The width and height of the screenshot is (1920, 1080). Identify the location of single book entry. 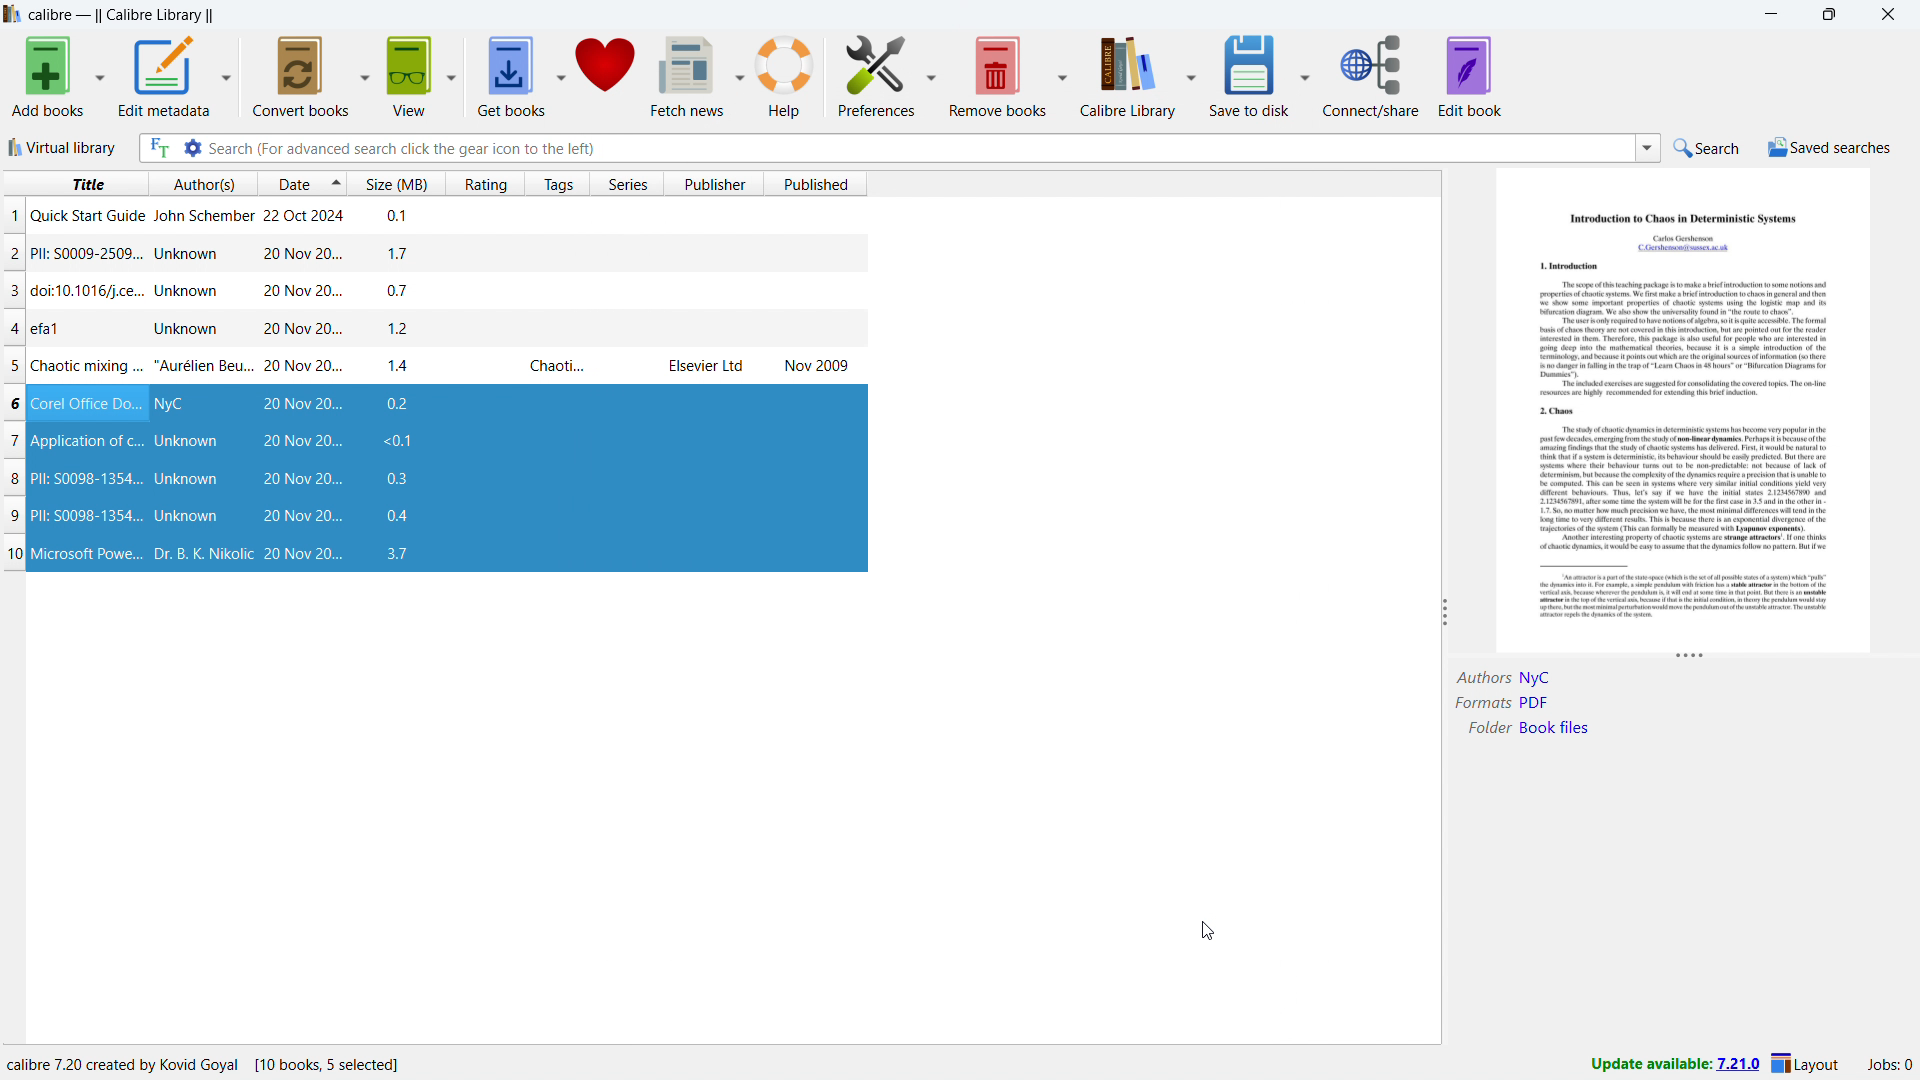
(430, 218).